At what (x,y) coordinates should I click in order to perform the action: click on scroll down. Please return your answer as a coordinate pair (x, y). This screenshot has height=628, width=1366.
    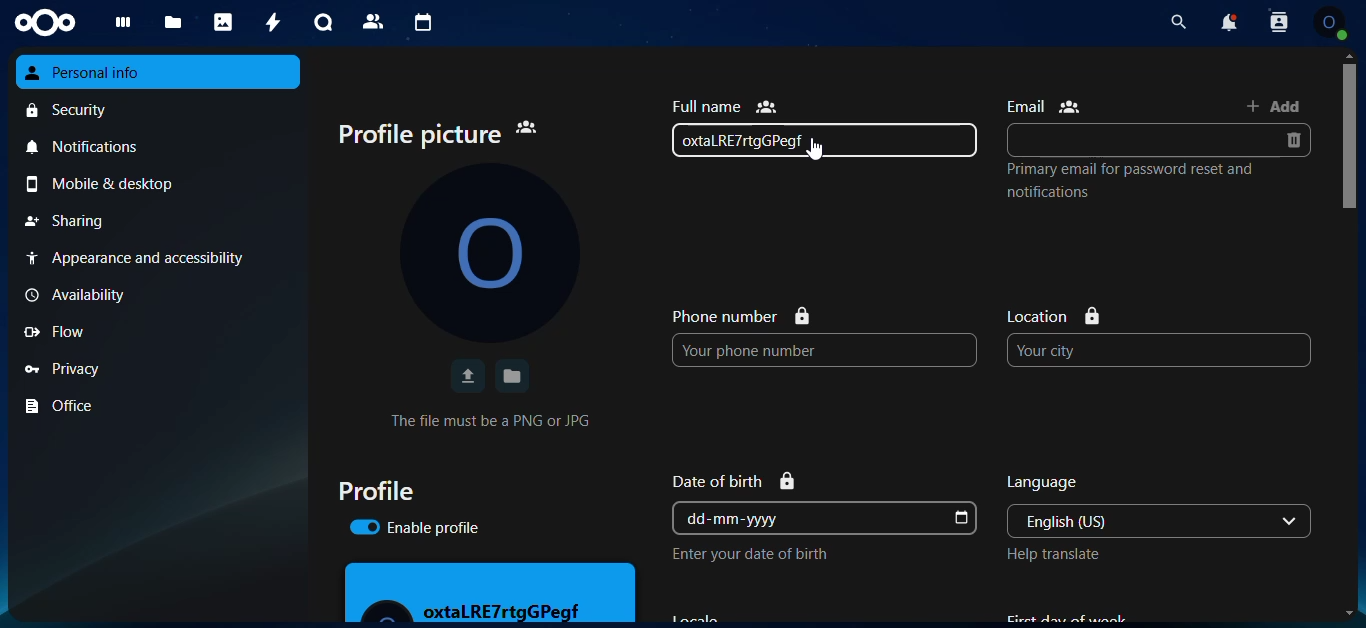
    Looking at the image, I should click on (1349, 613).